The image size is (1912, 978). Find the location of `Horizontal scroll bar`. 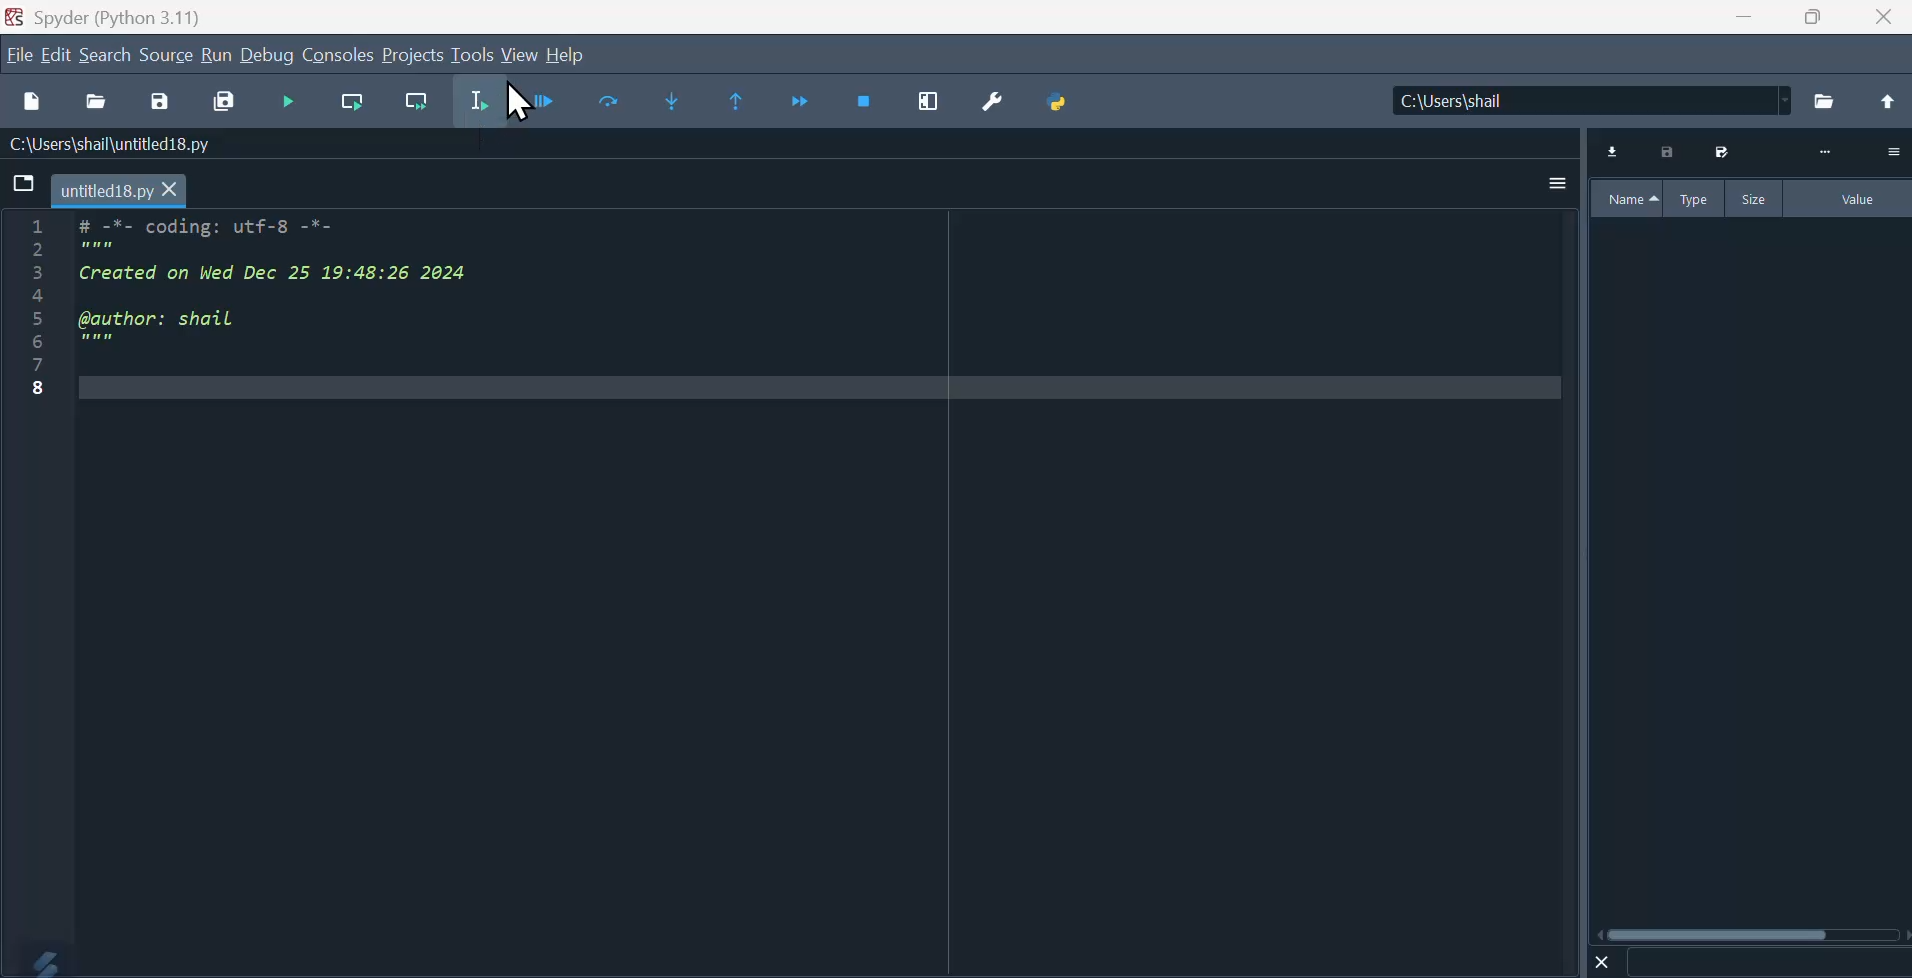

Horizontal scroll bar is located at coordinates (1753, 934).